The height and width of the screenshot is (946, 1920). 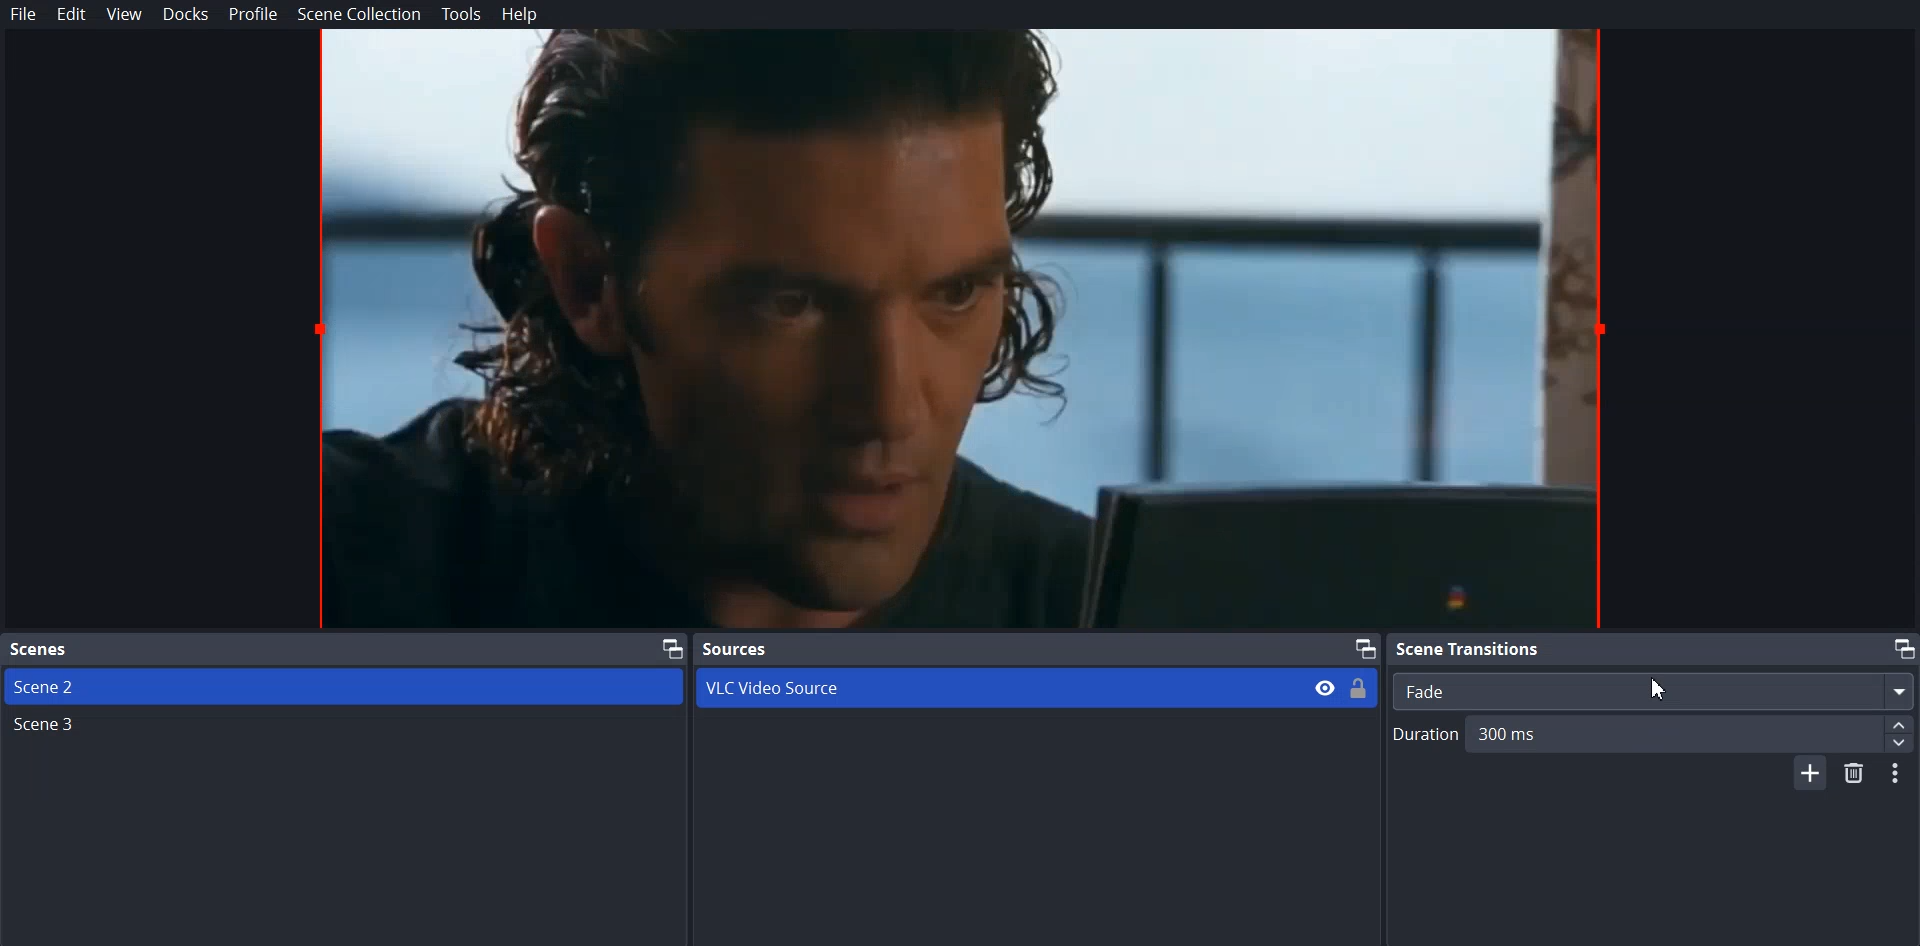 What do you see at coordinates (994, 687) in the screenshot?
I see `VLC Video Source` at bounding box center [994, 687].